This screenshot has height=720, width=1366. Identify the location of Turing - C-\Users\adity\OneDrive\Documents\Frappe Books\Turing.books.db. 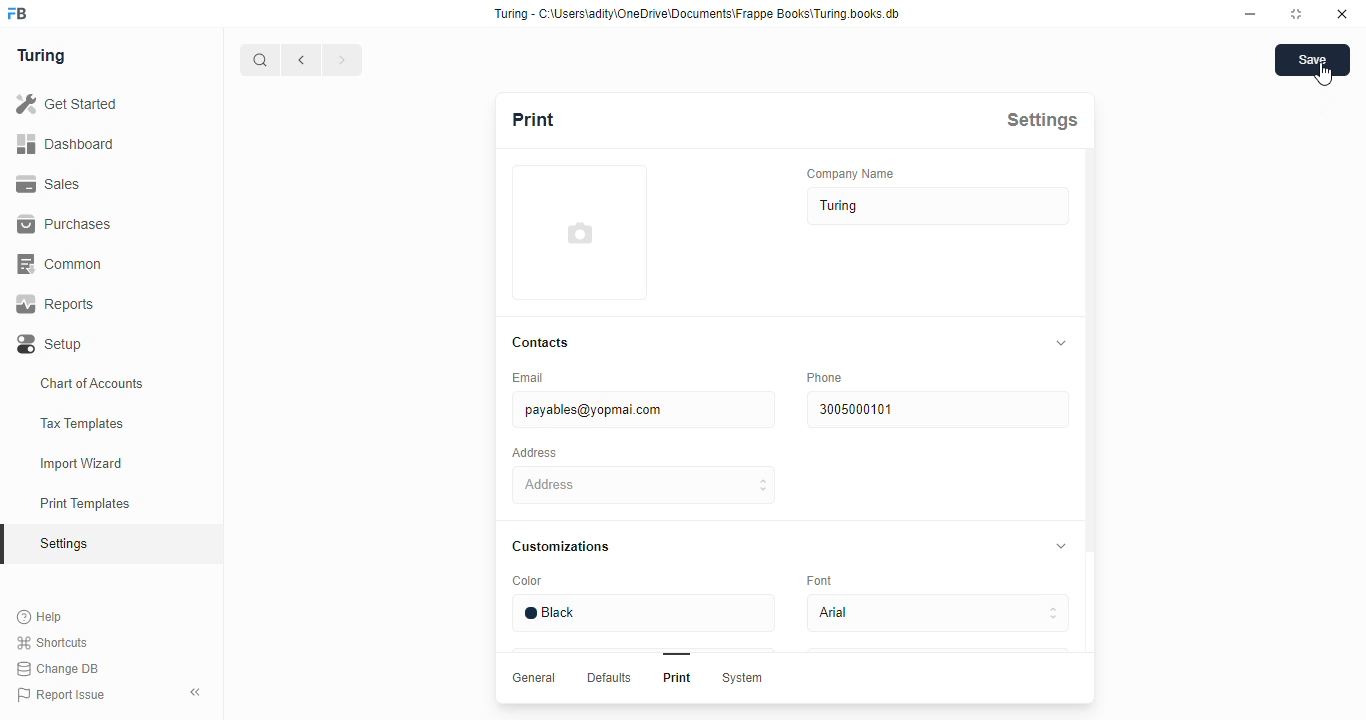
(698, 12).